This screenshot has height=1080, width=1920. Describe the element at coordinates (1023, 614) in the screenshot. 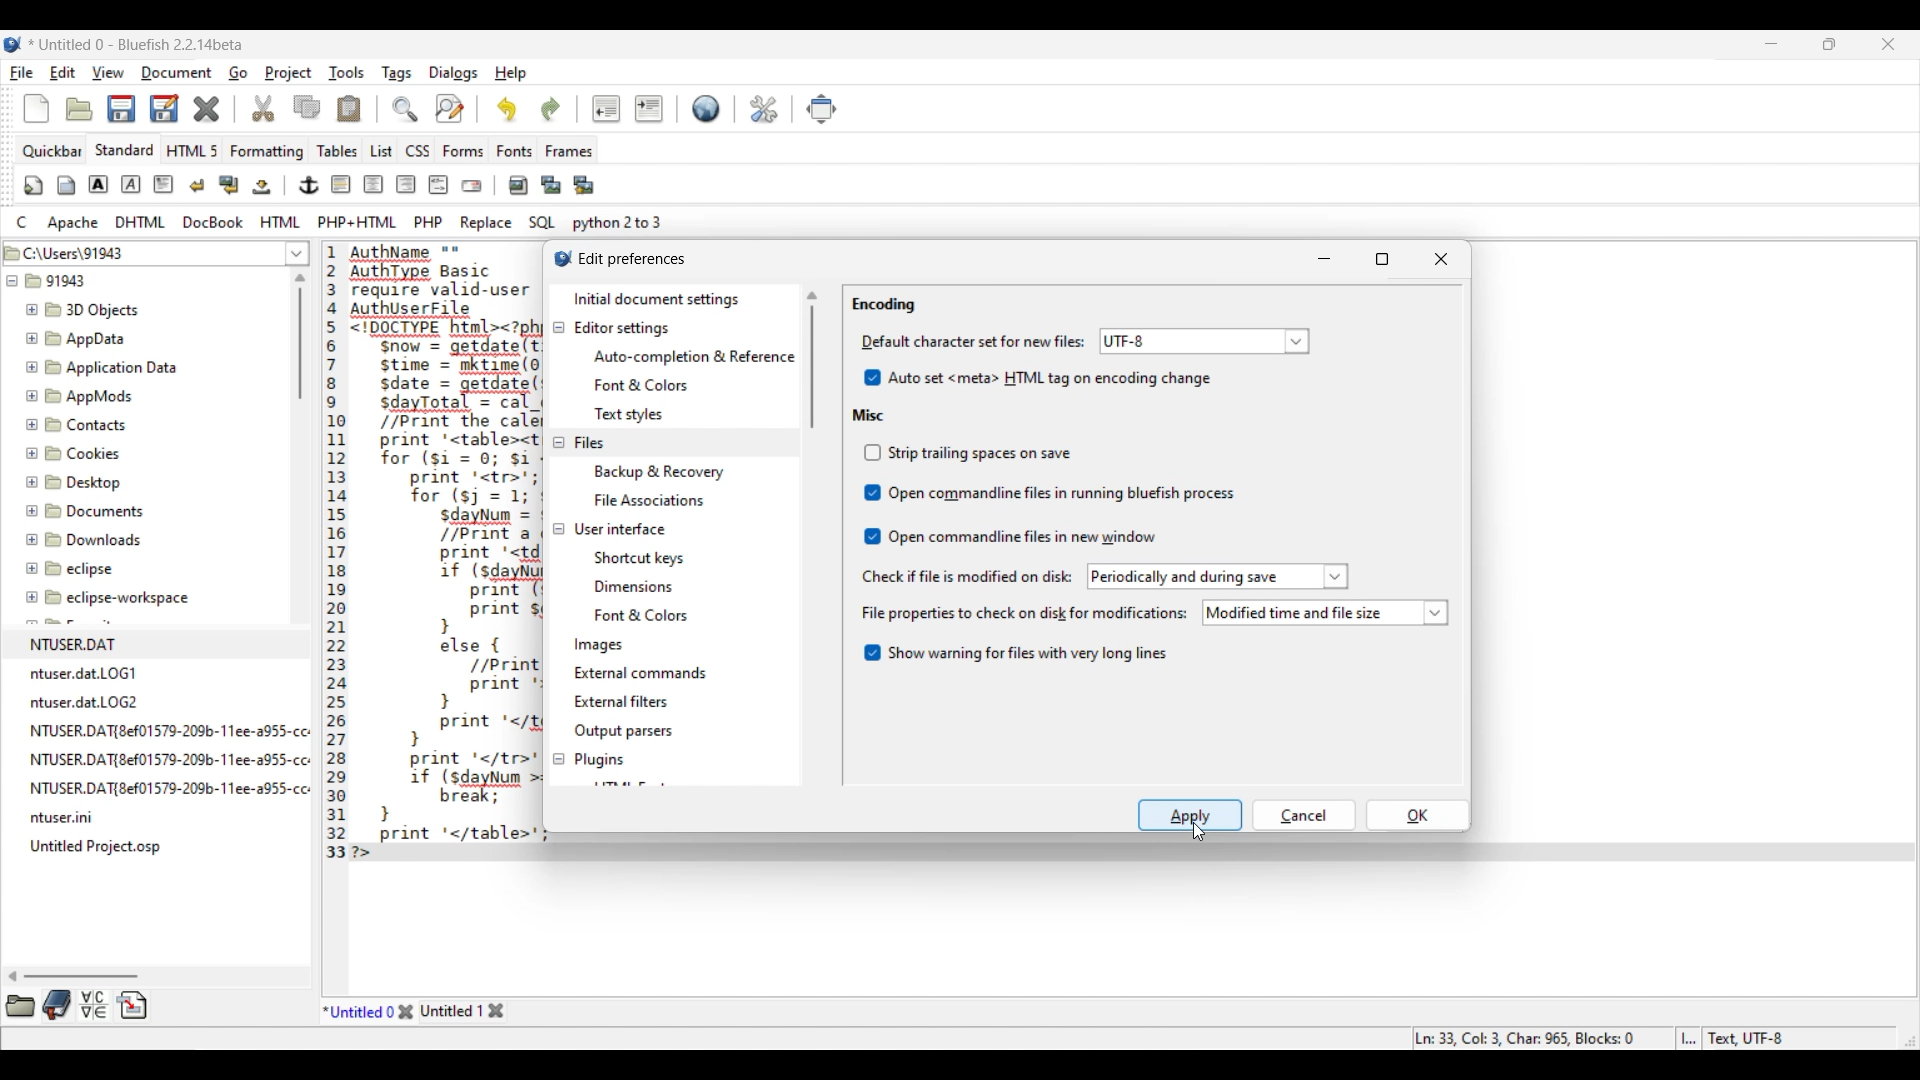

I see `Indicates file properties to check on disk for modification` at that location.